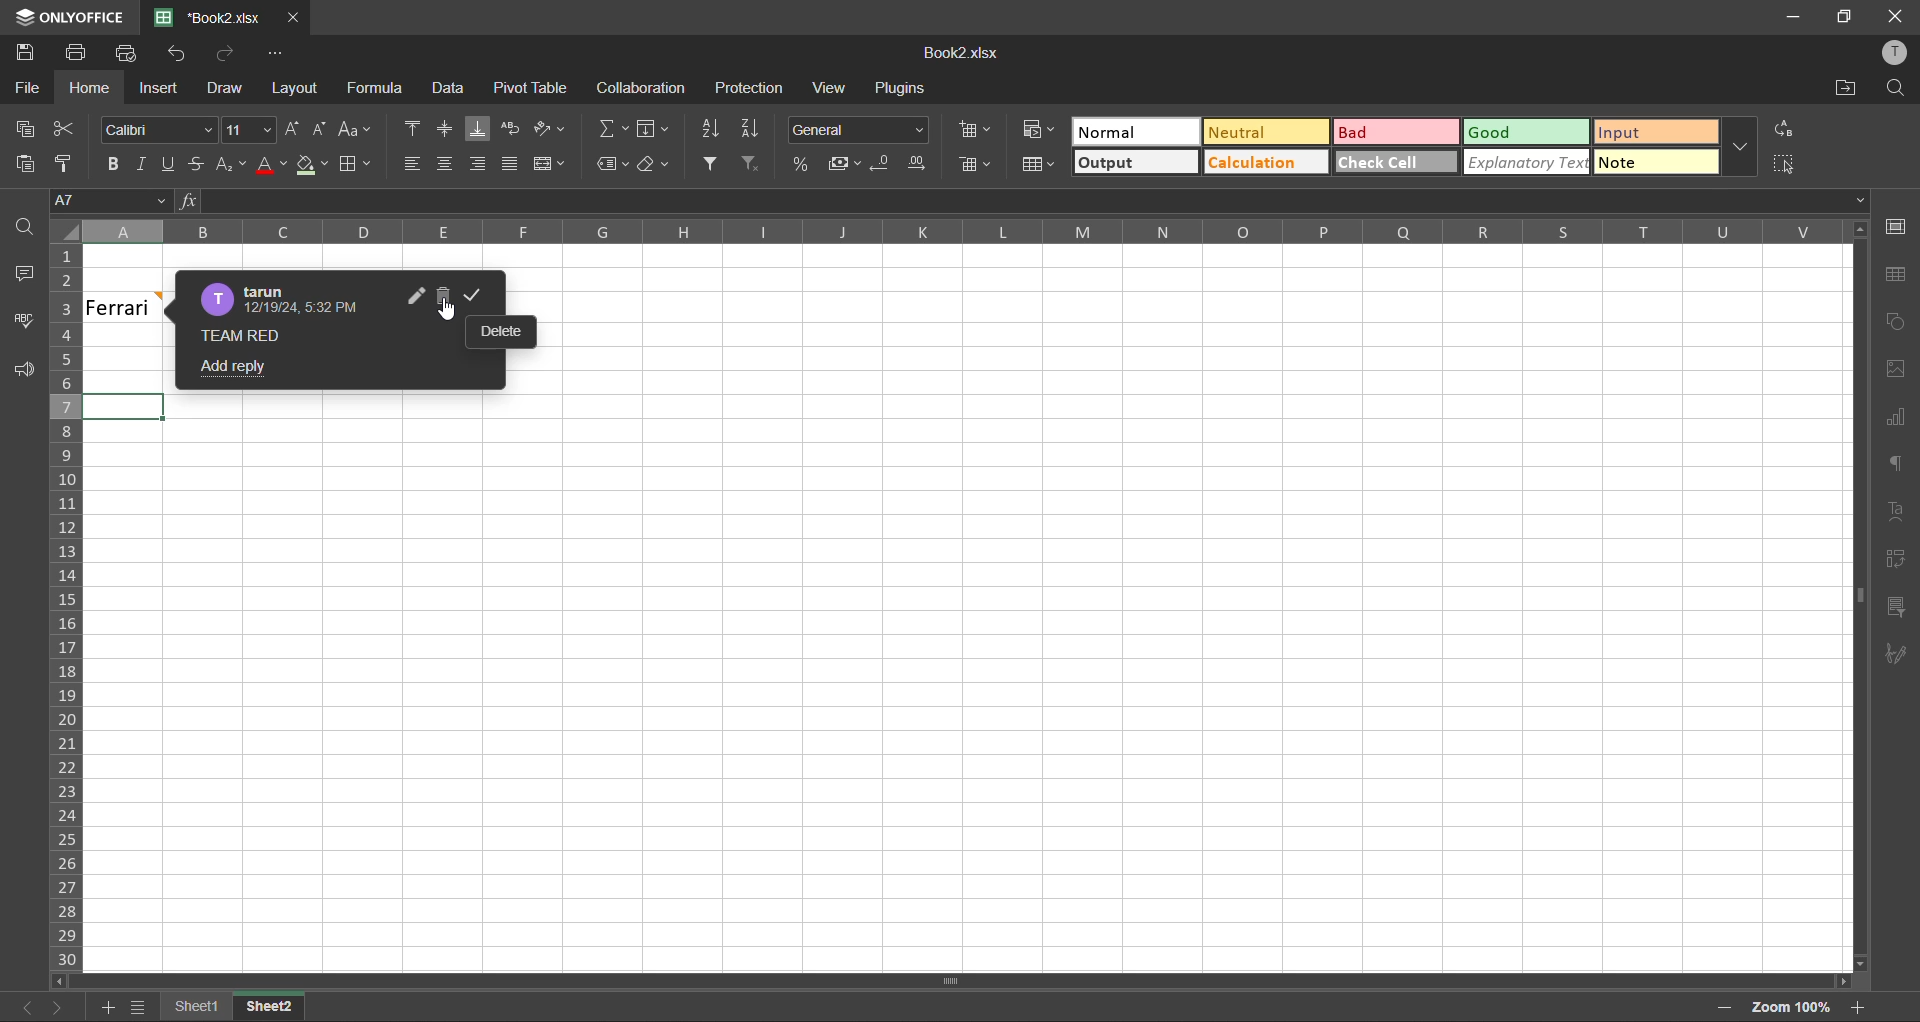  What do you see at coordinates (132, 57) in the screenshot?
I see `quick print` at bounding box center [132, 57].